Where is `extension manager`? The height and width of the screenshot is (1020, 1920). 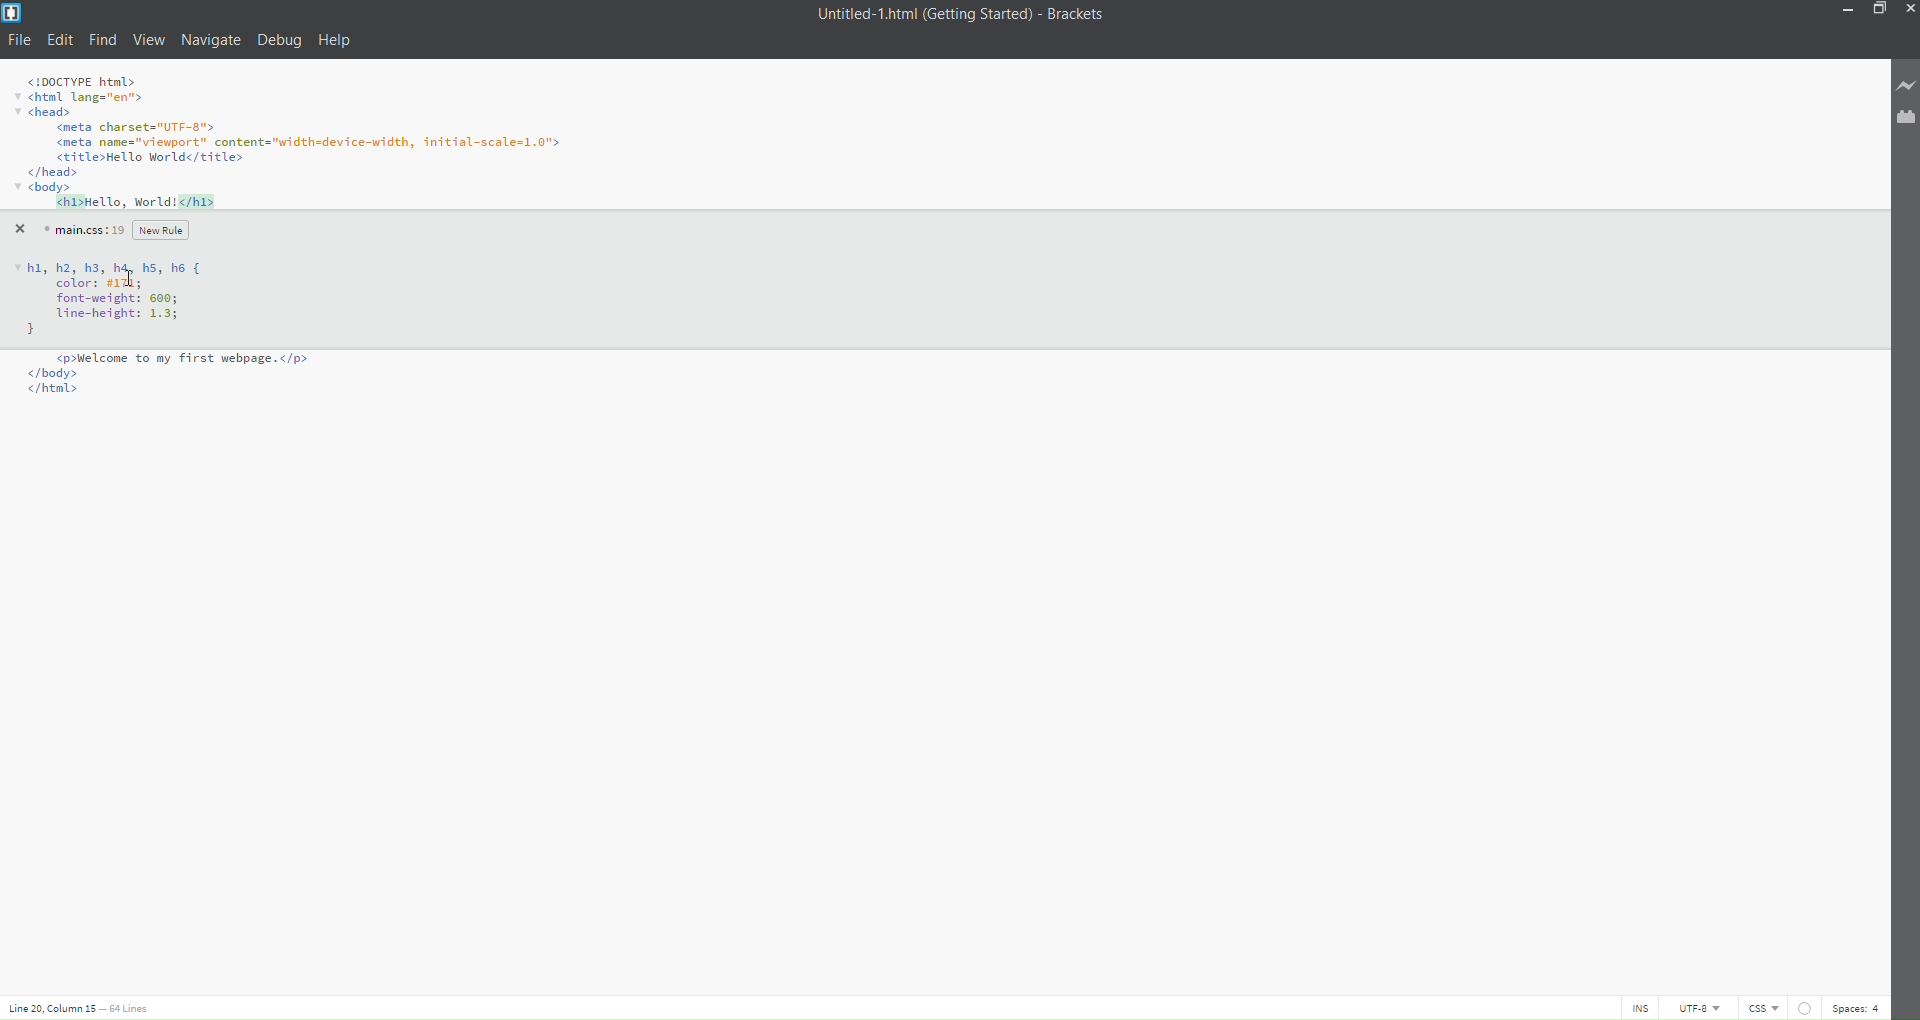
extension manager is located at coordinates (1901, 117).